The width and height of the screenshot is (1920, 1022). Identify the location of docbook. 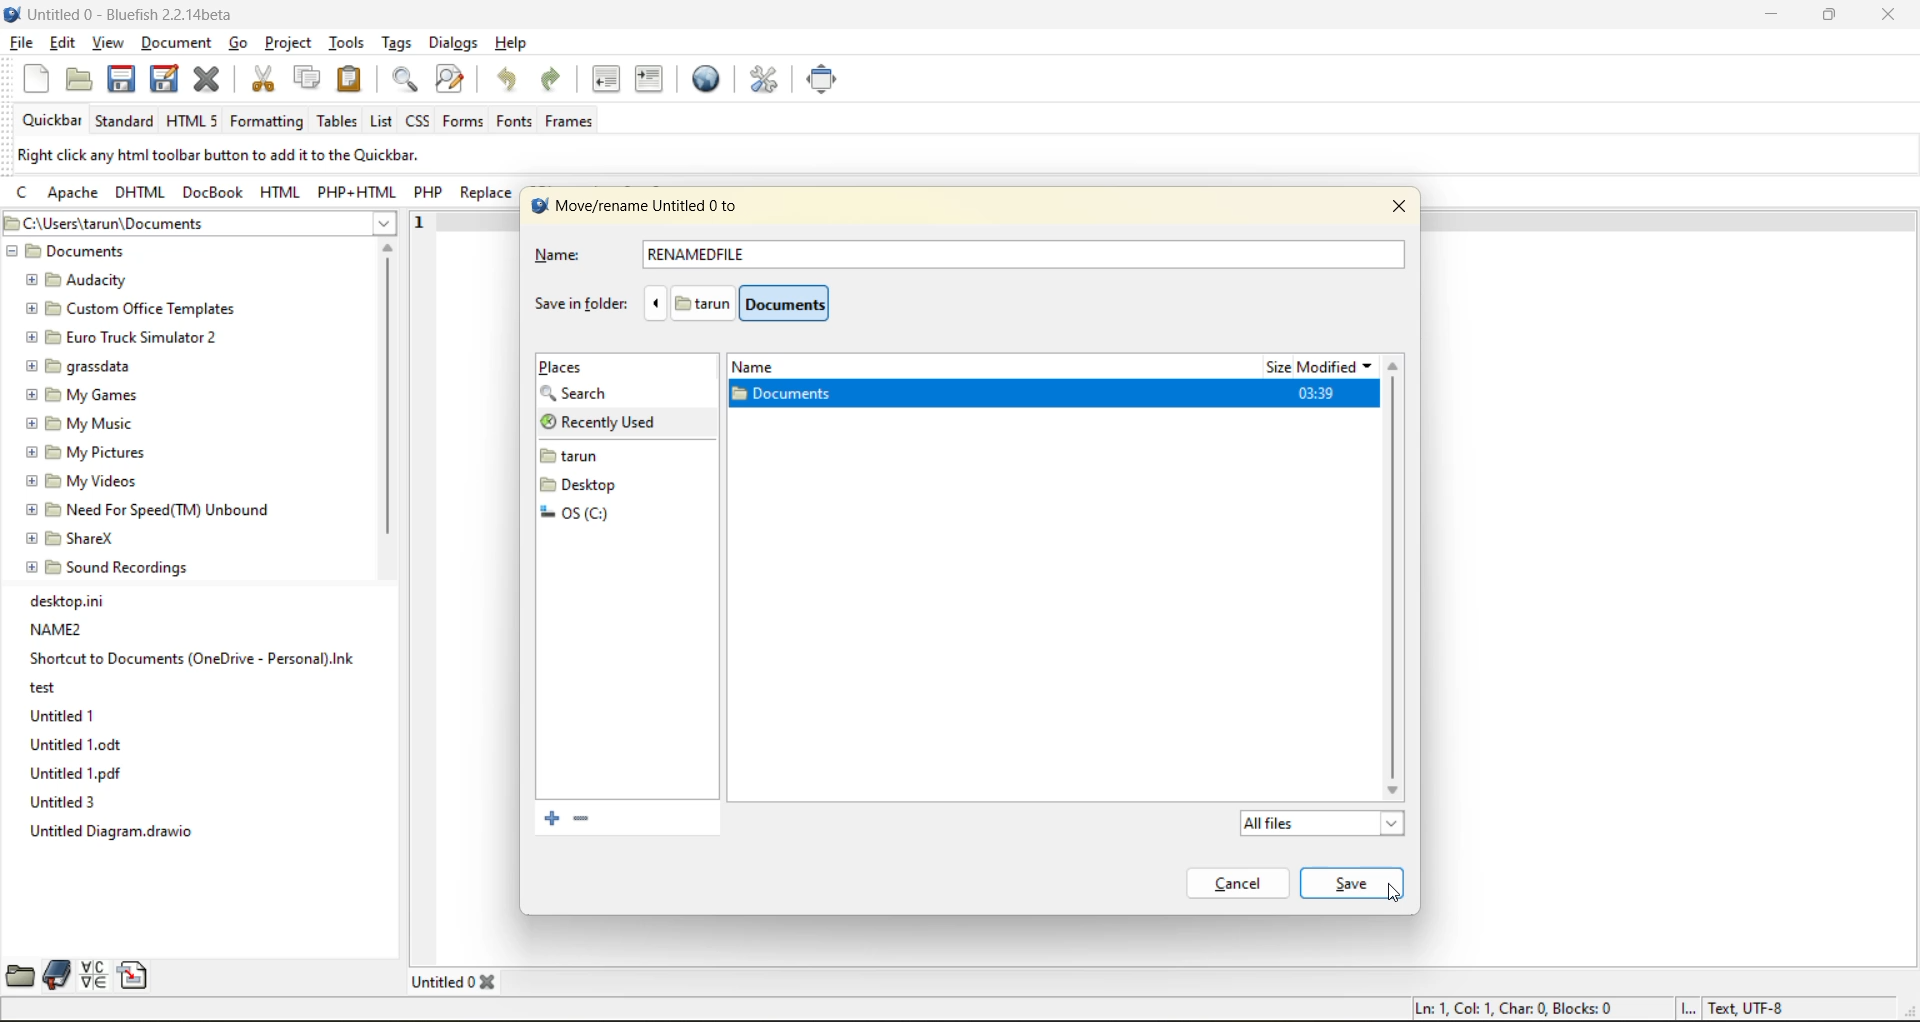
(214, 191).